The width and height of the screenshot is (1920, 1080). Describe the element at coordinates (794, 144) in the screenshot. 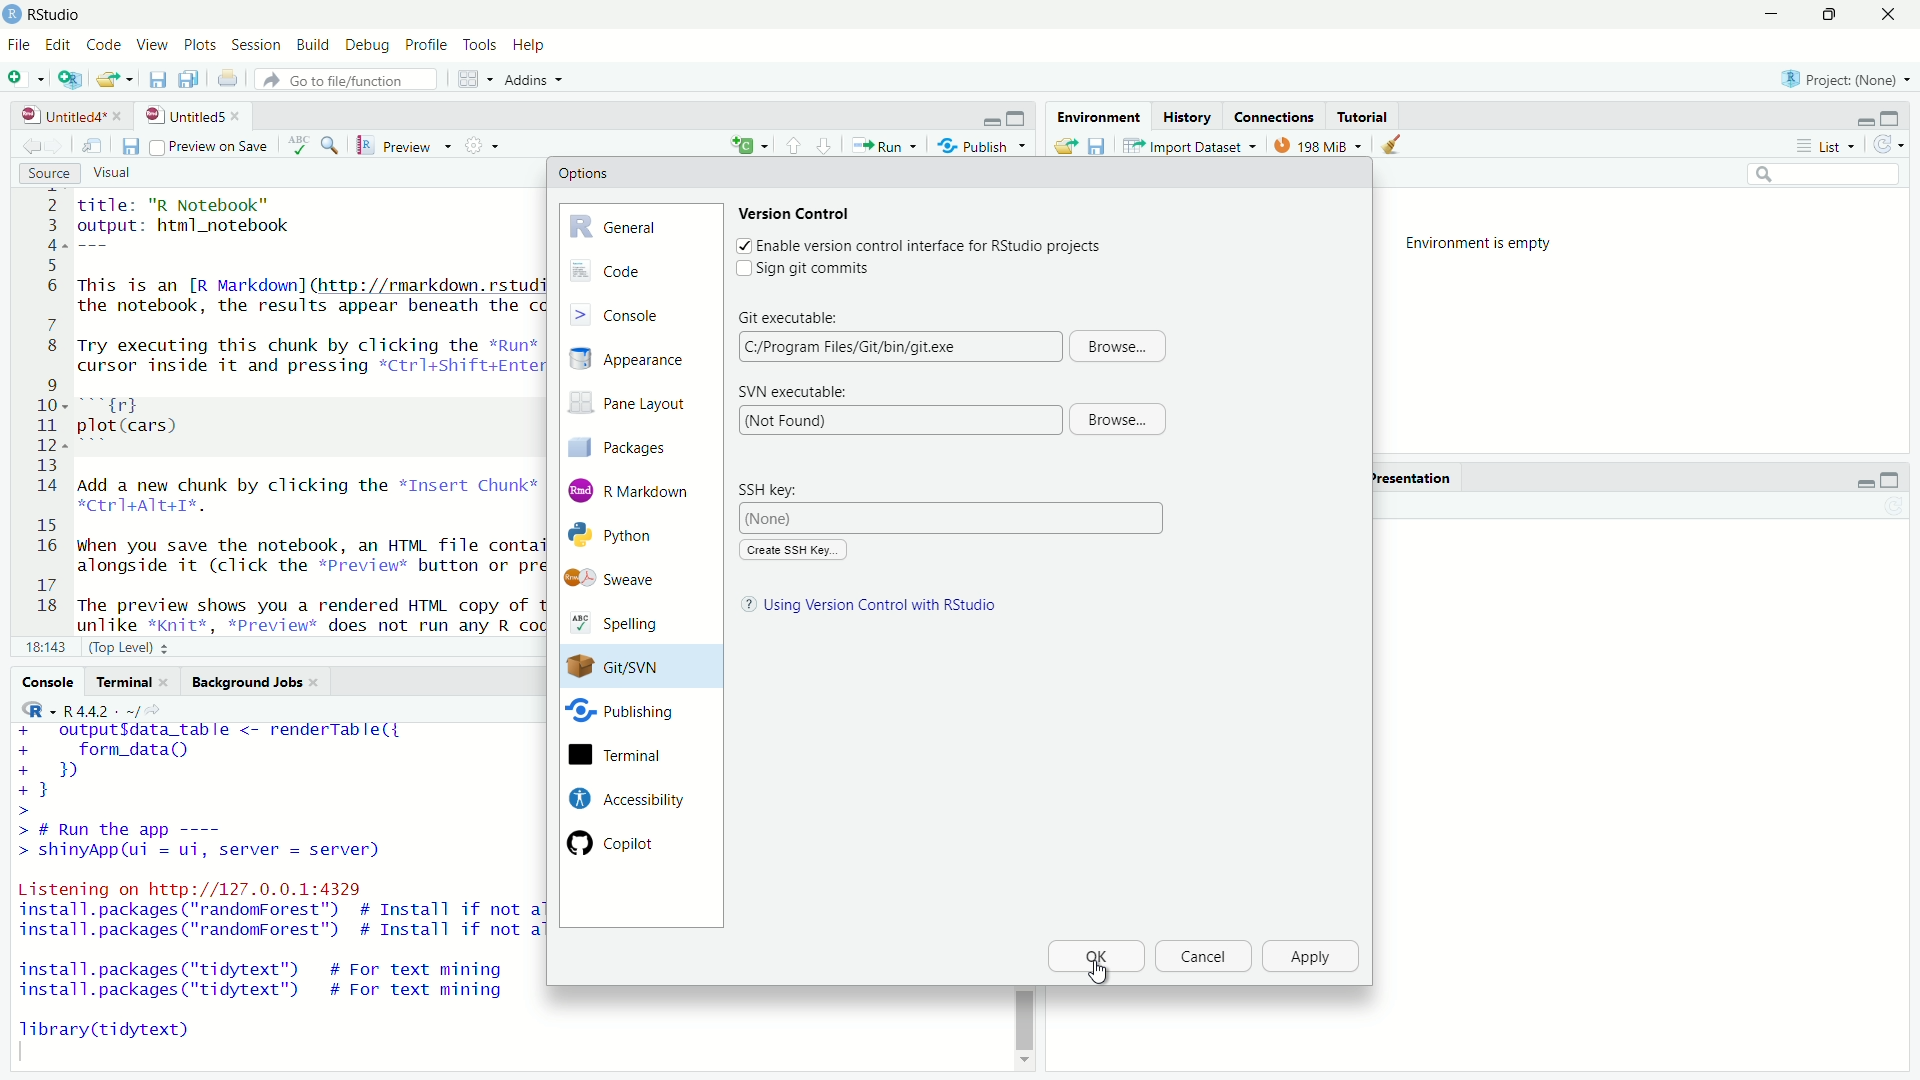

I see `down` at that location.